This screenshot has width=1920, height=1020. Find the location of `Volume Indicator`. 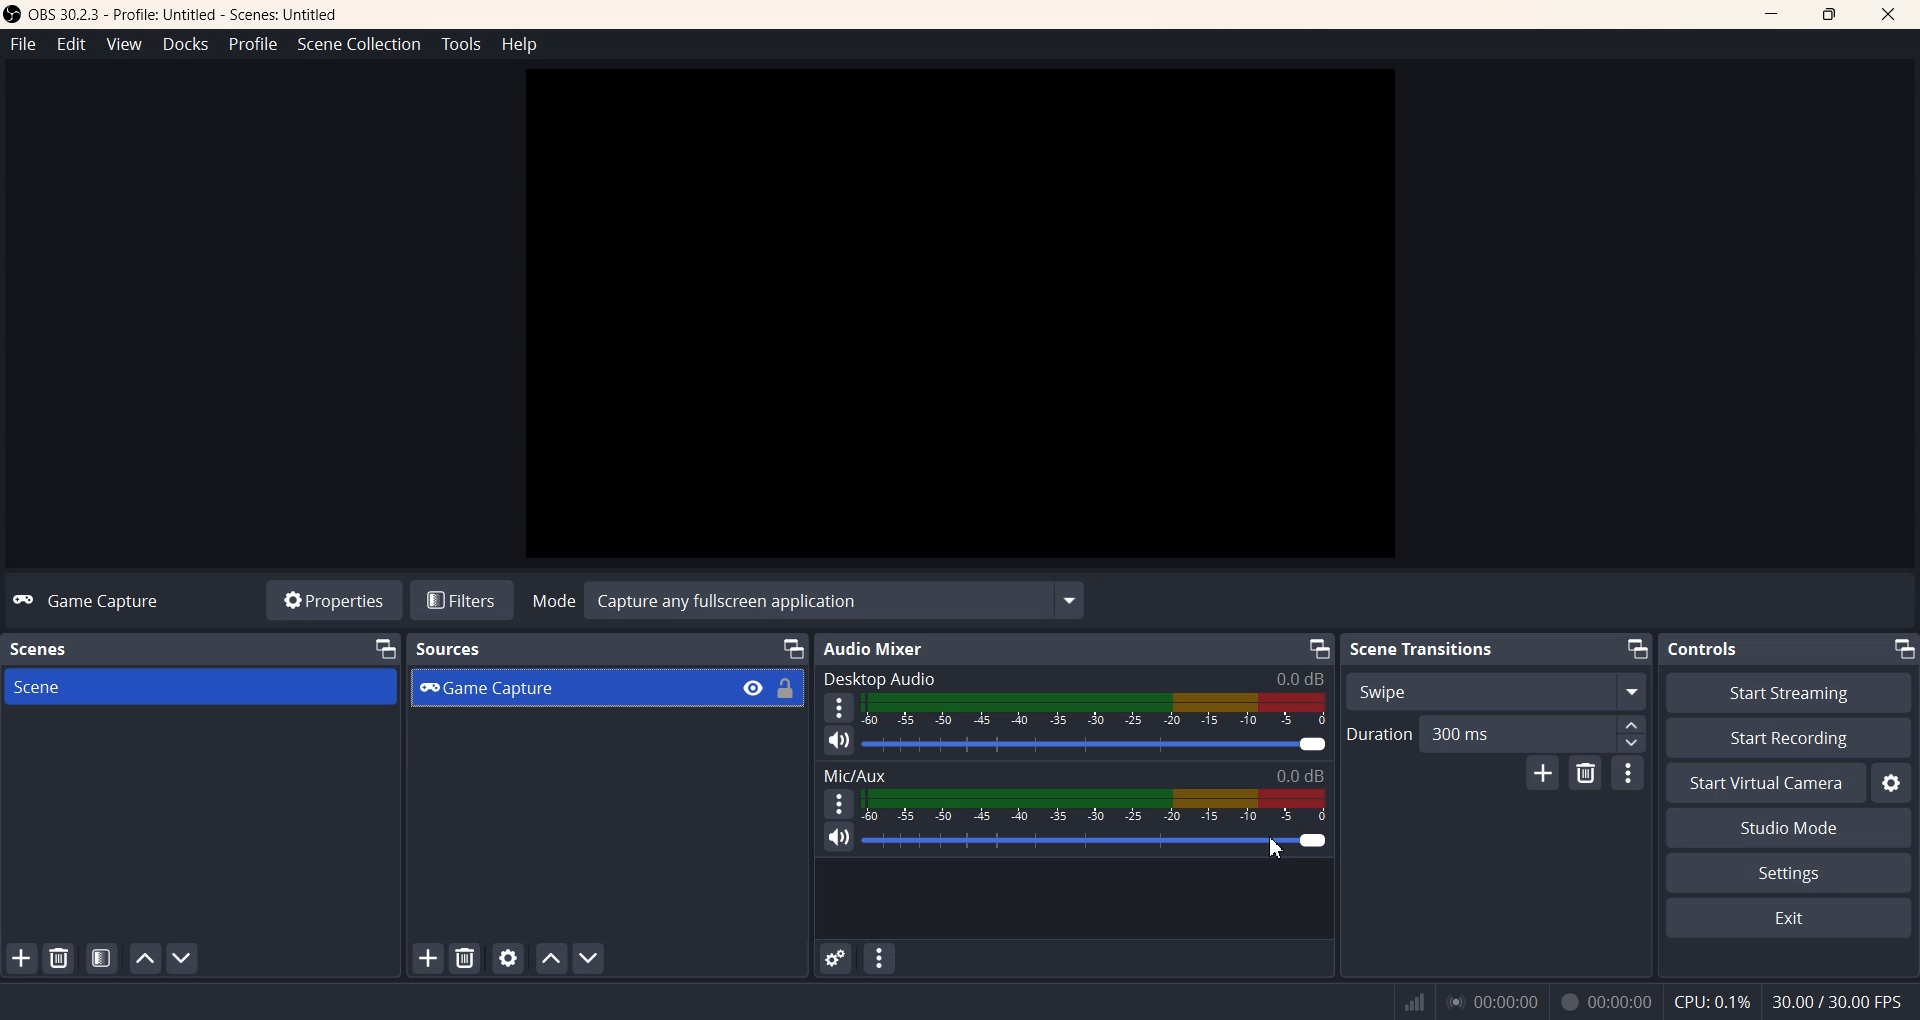

Volume Indicator is located at coordinates (1093, 804).